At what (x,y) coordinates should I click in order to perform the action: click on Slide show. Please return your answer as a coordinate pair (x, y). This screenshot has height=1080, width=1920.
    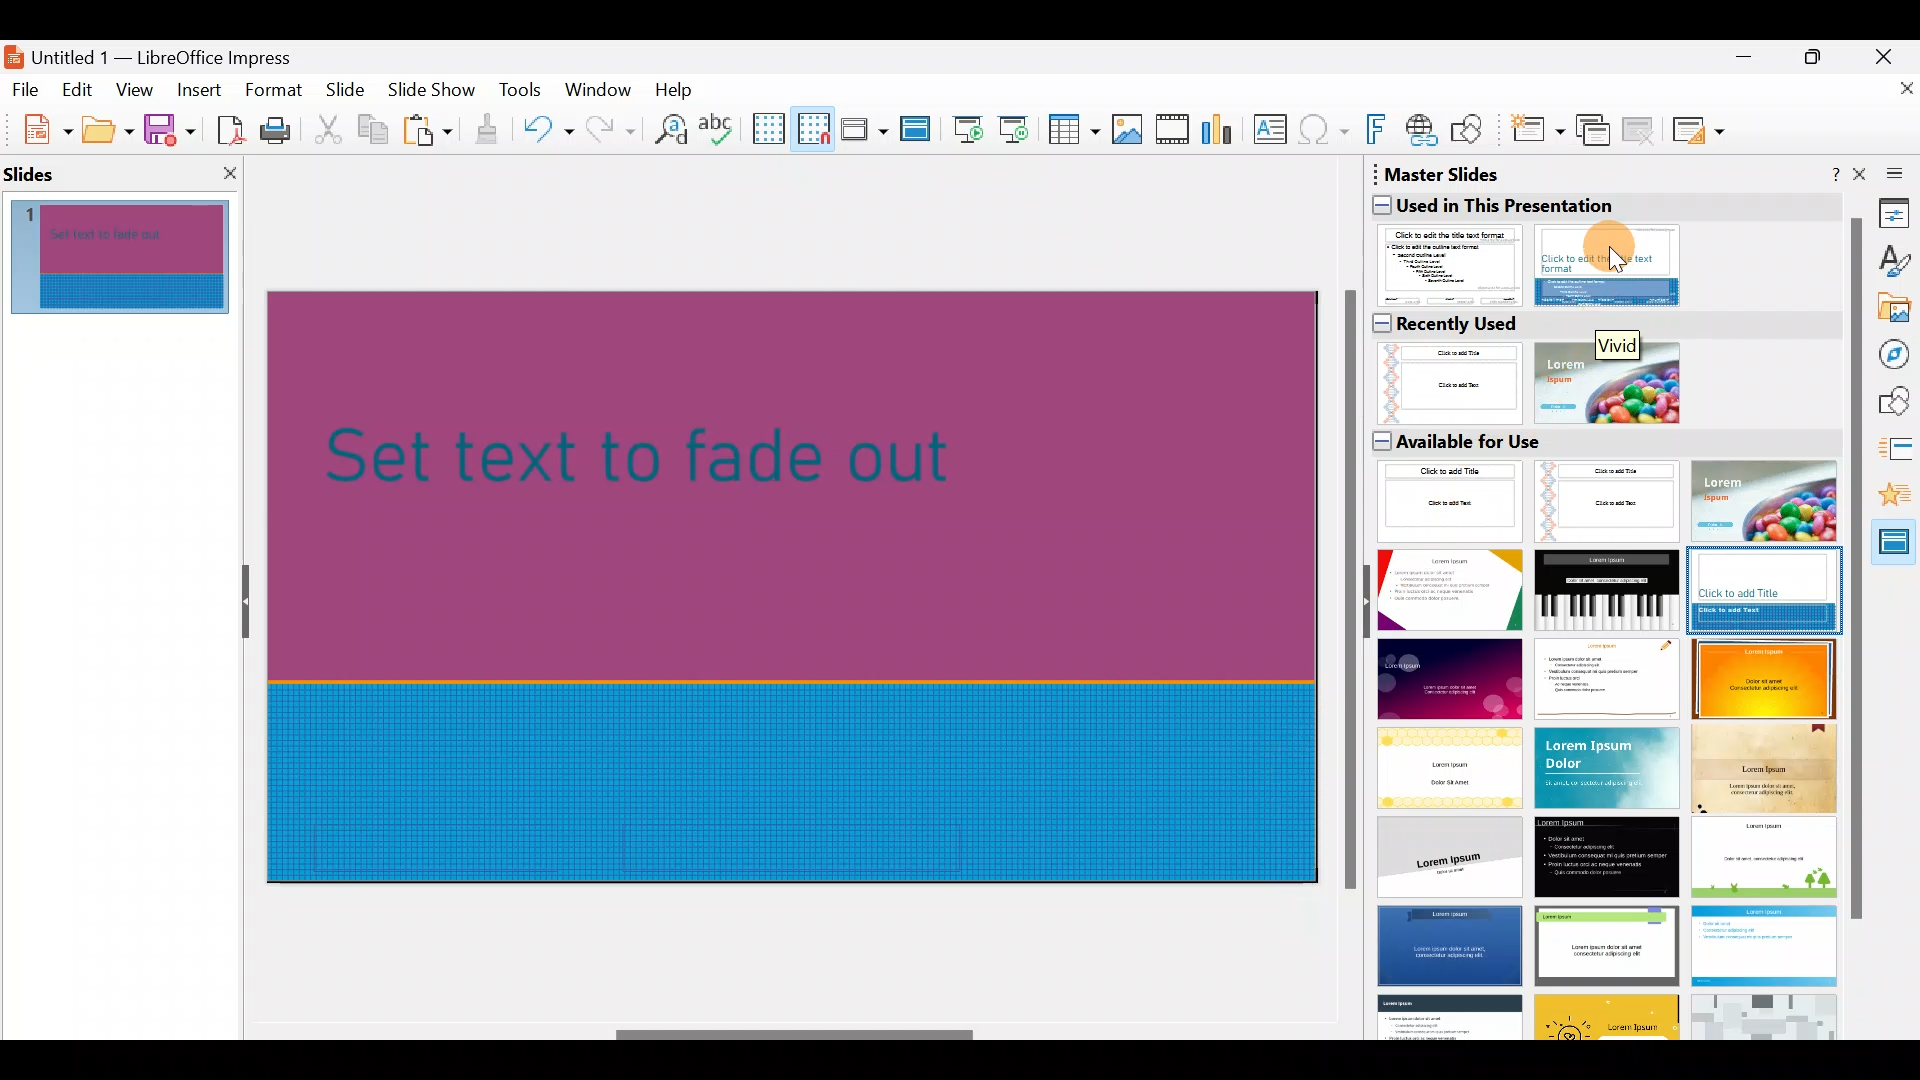
    Looking at the image, I should click on (436, 94).